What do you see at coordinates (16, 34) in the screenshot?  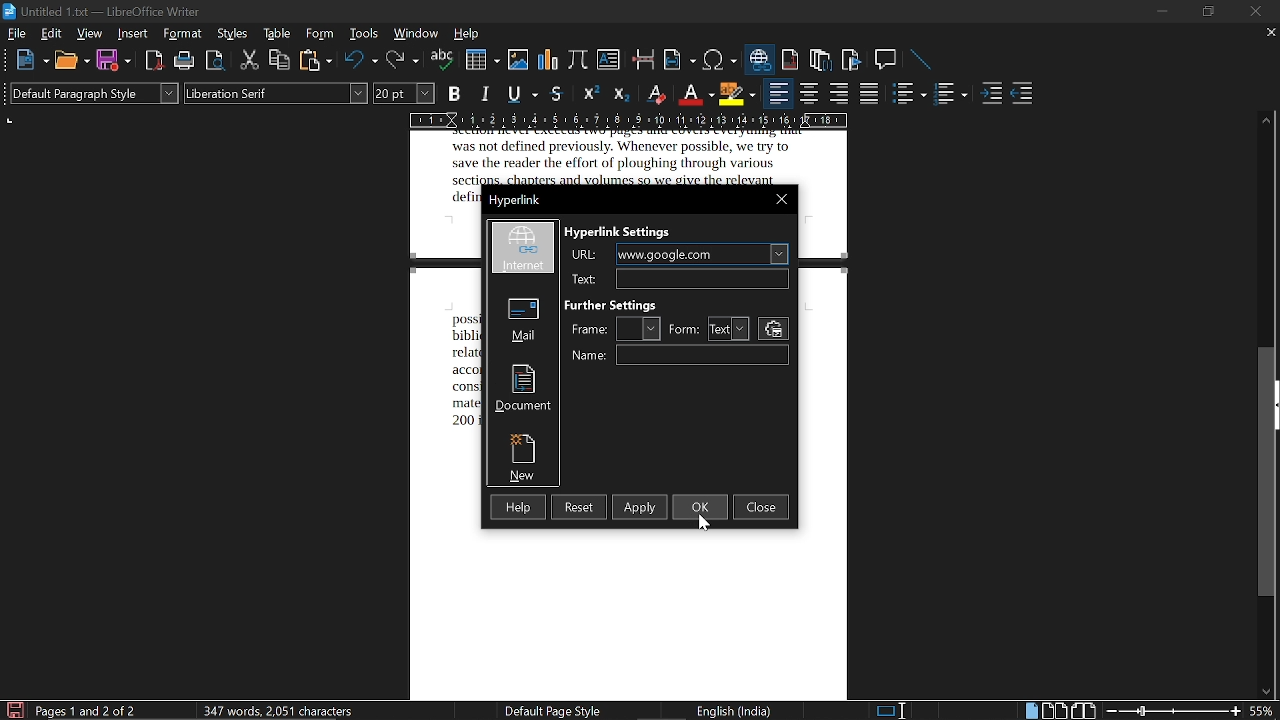 I see `file` at bounding box center [16, 34].